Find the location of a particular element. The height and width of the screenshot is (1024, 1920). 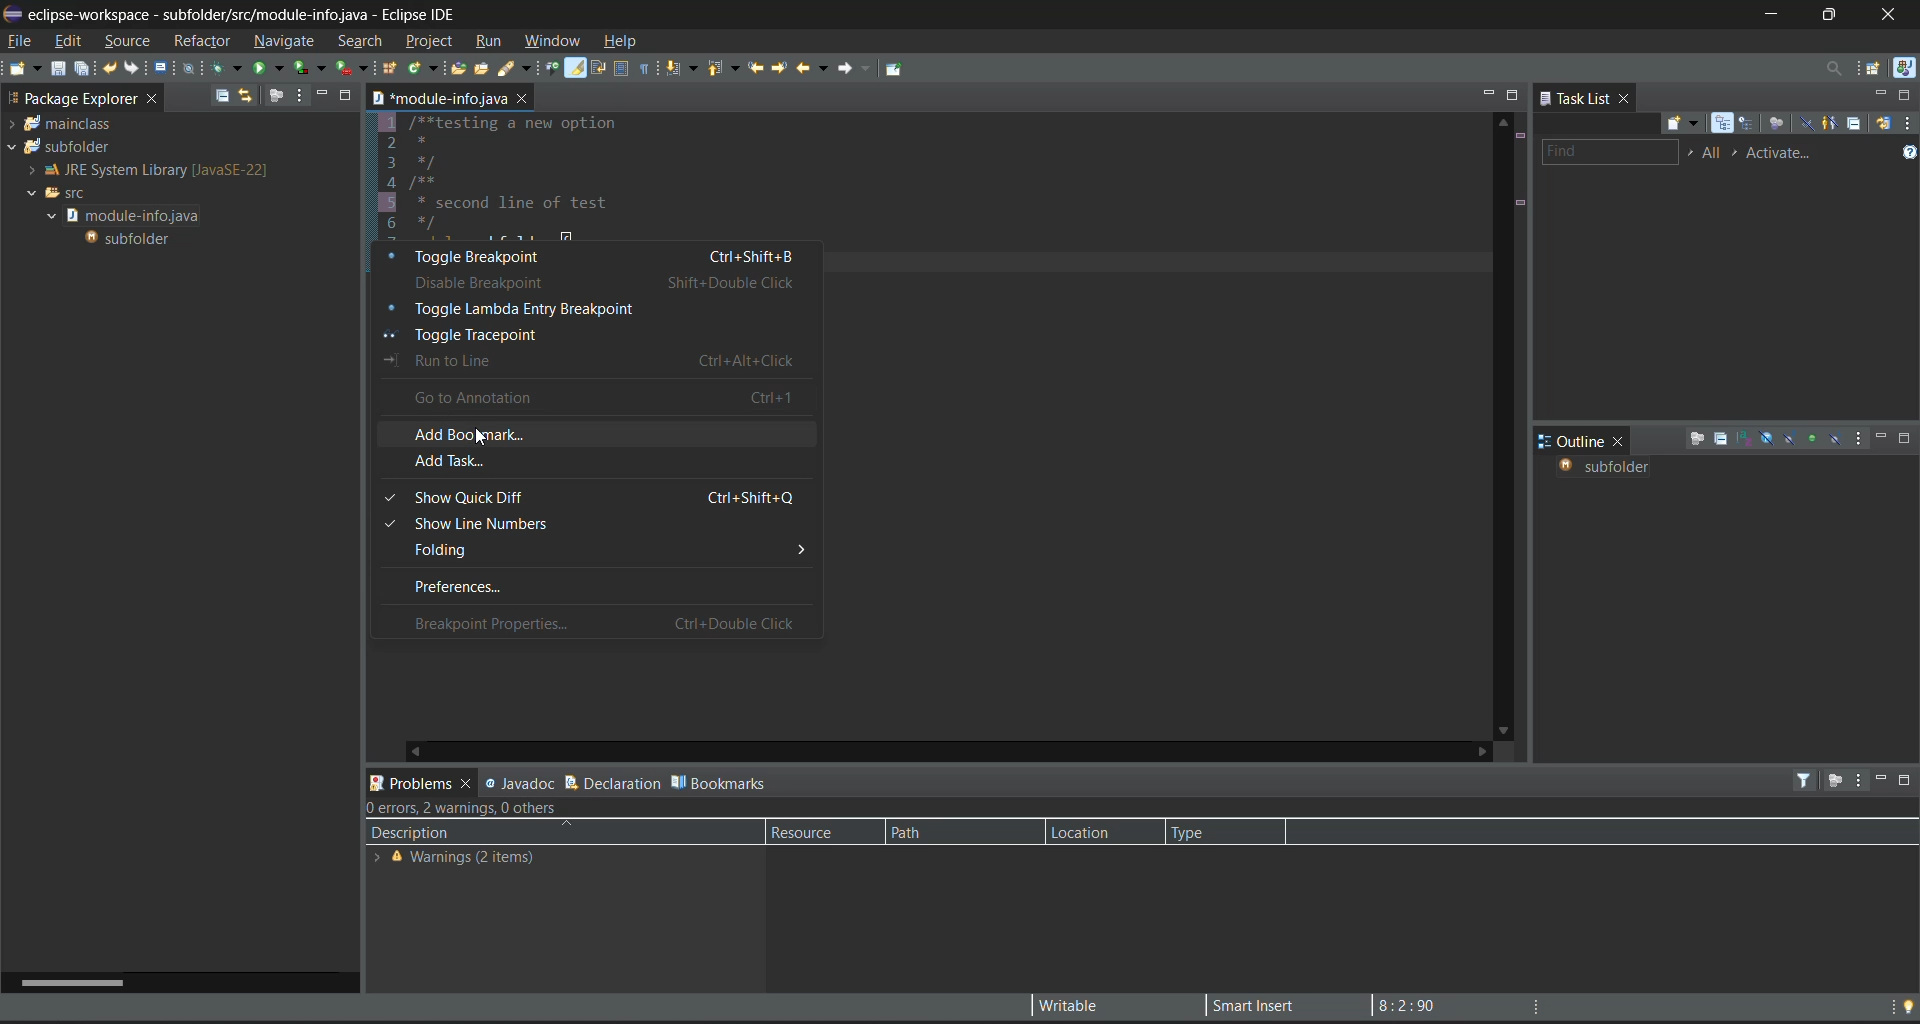

show line numbers is located at coordinates (593, 527).